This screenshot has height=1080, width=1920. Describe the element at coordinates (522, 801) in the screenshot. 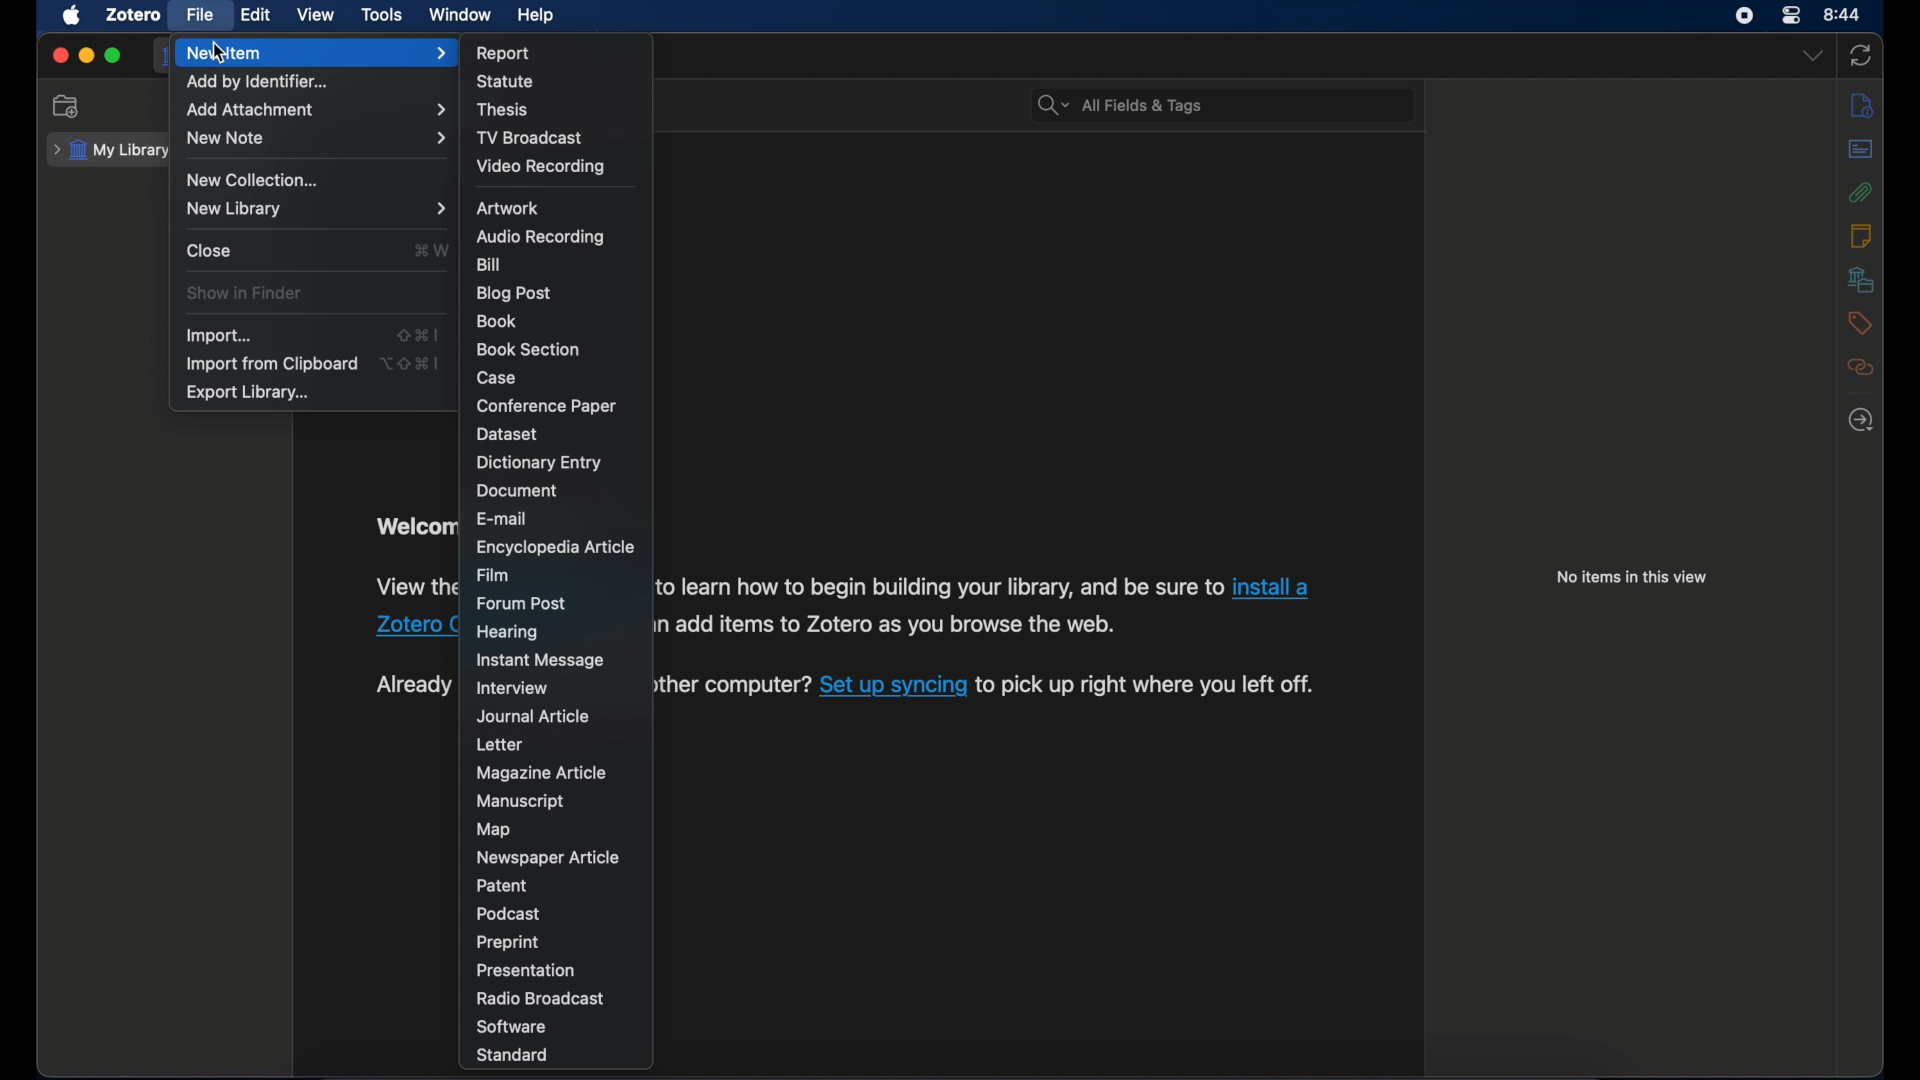

I see `manuscript` at that location.